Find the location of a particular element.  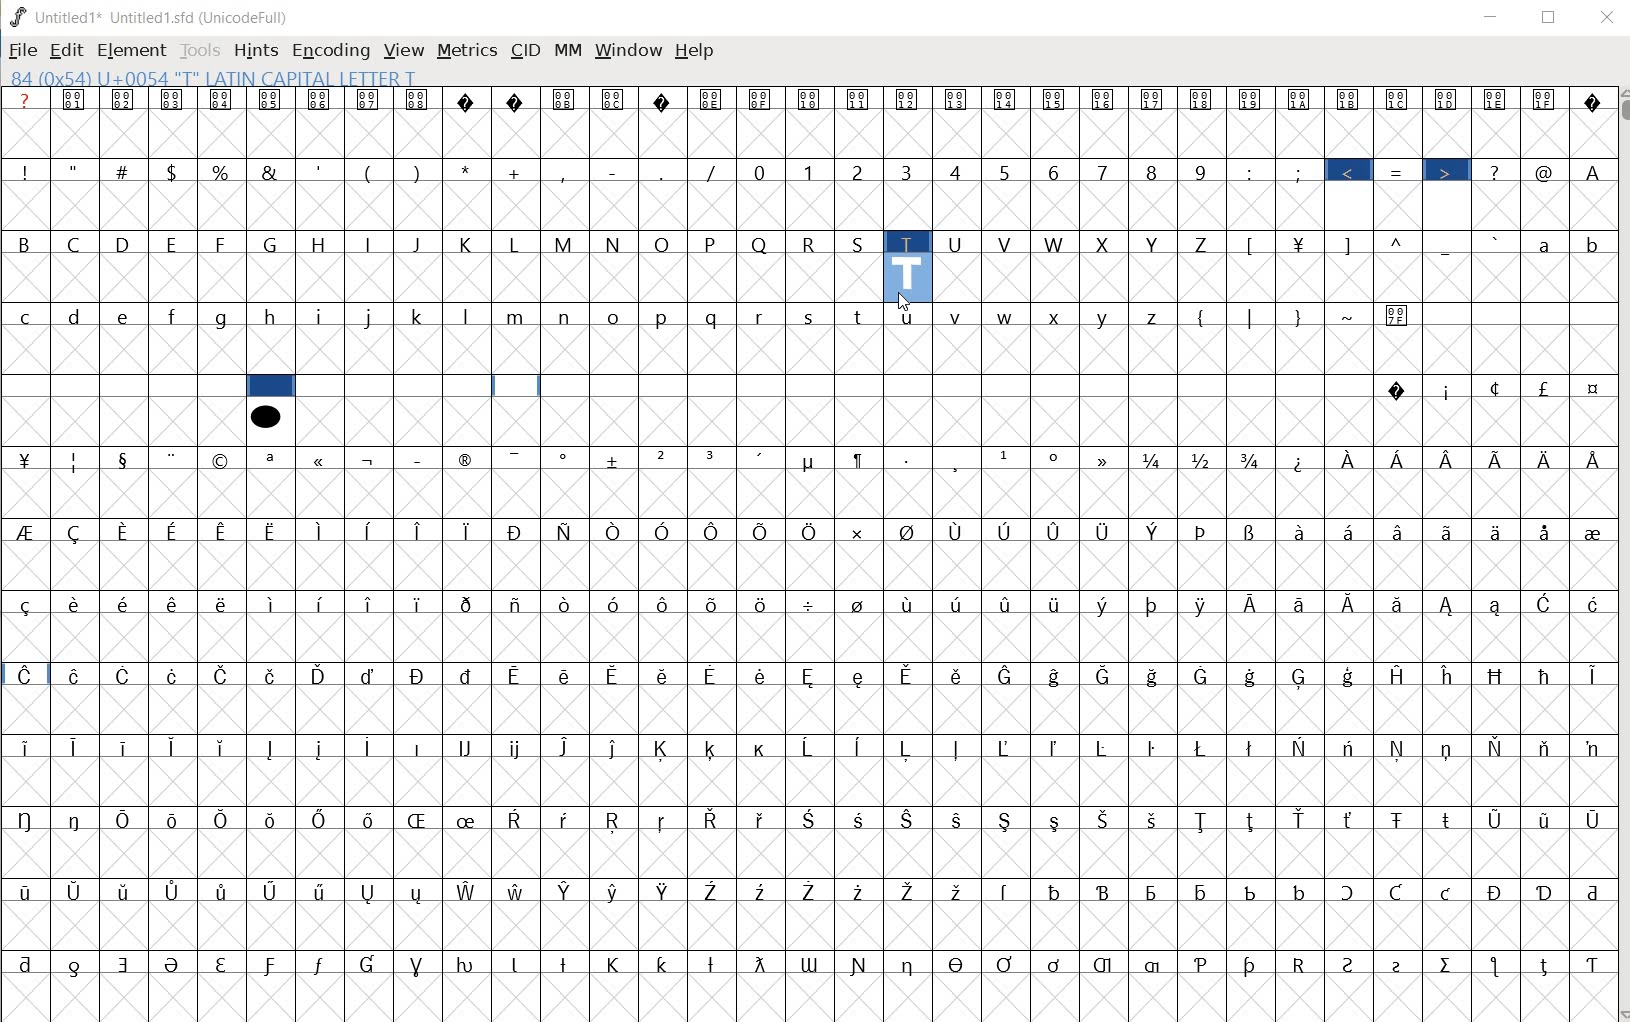

Symbol is located at coordinates (1107, 819).